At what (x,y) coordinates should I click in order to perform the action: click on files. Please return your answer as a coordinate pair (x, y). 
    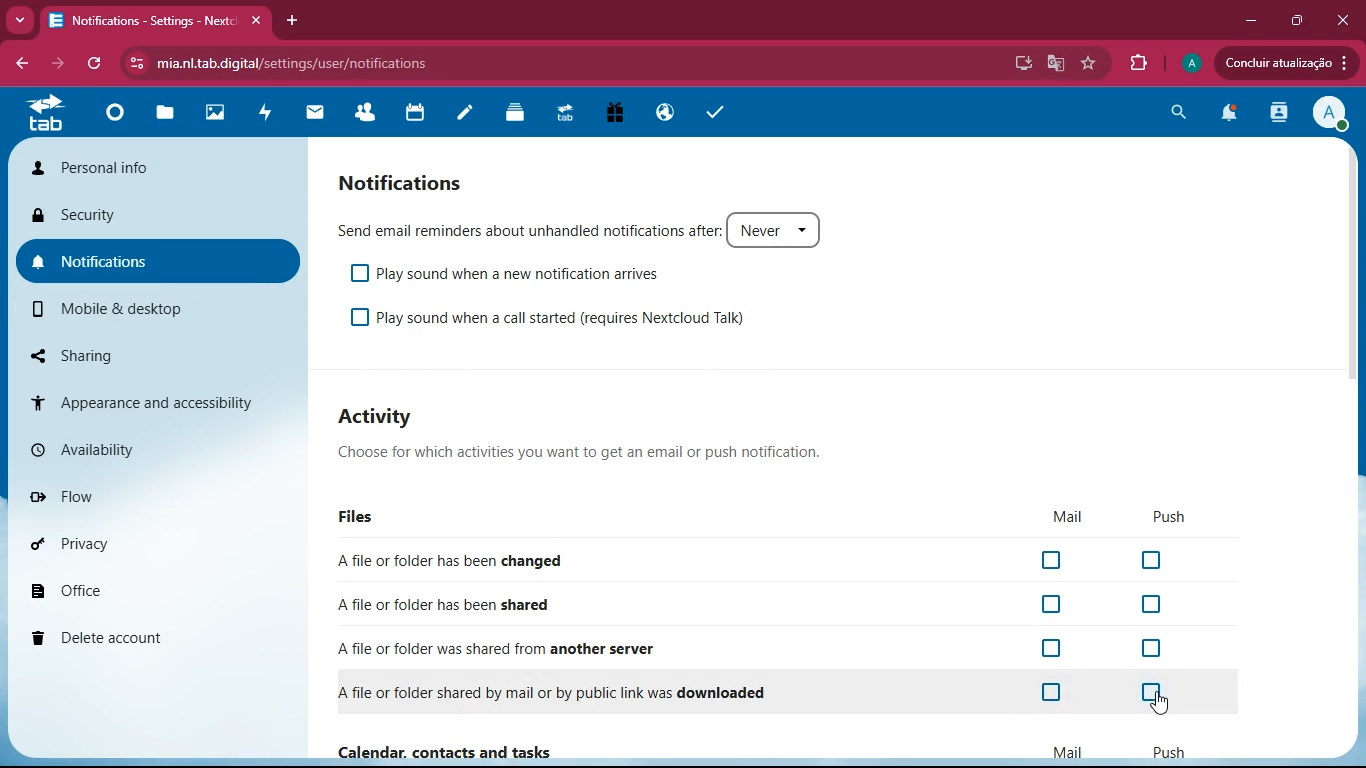
    Looking at the image, I should click on (360, 518).